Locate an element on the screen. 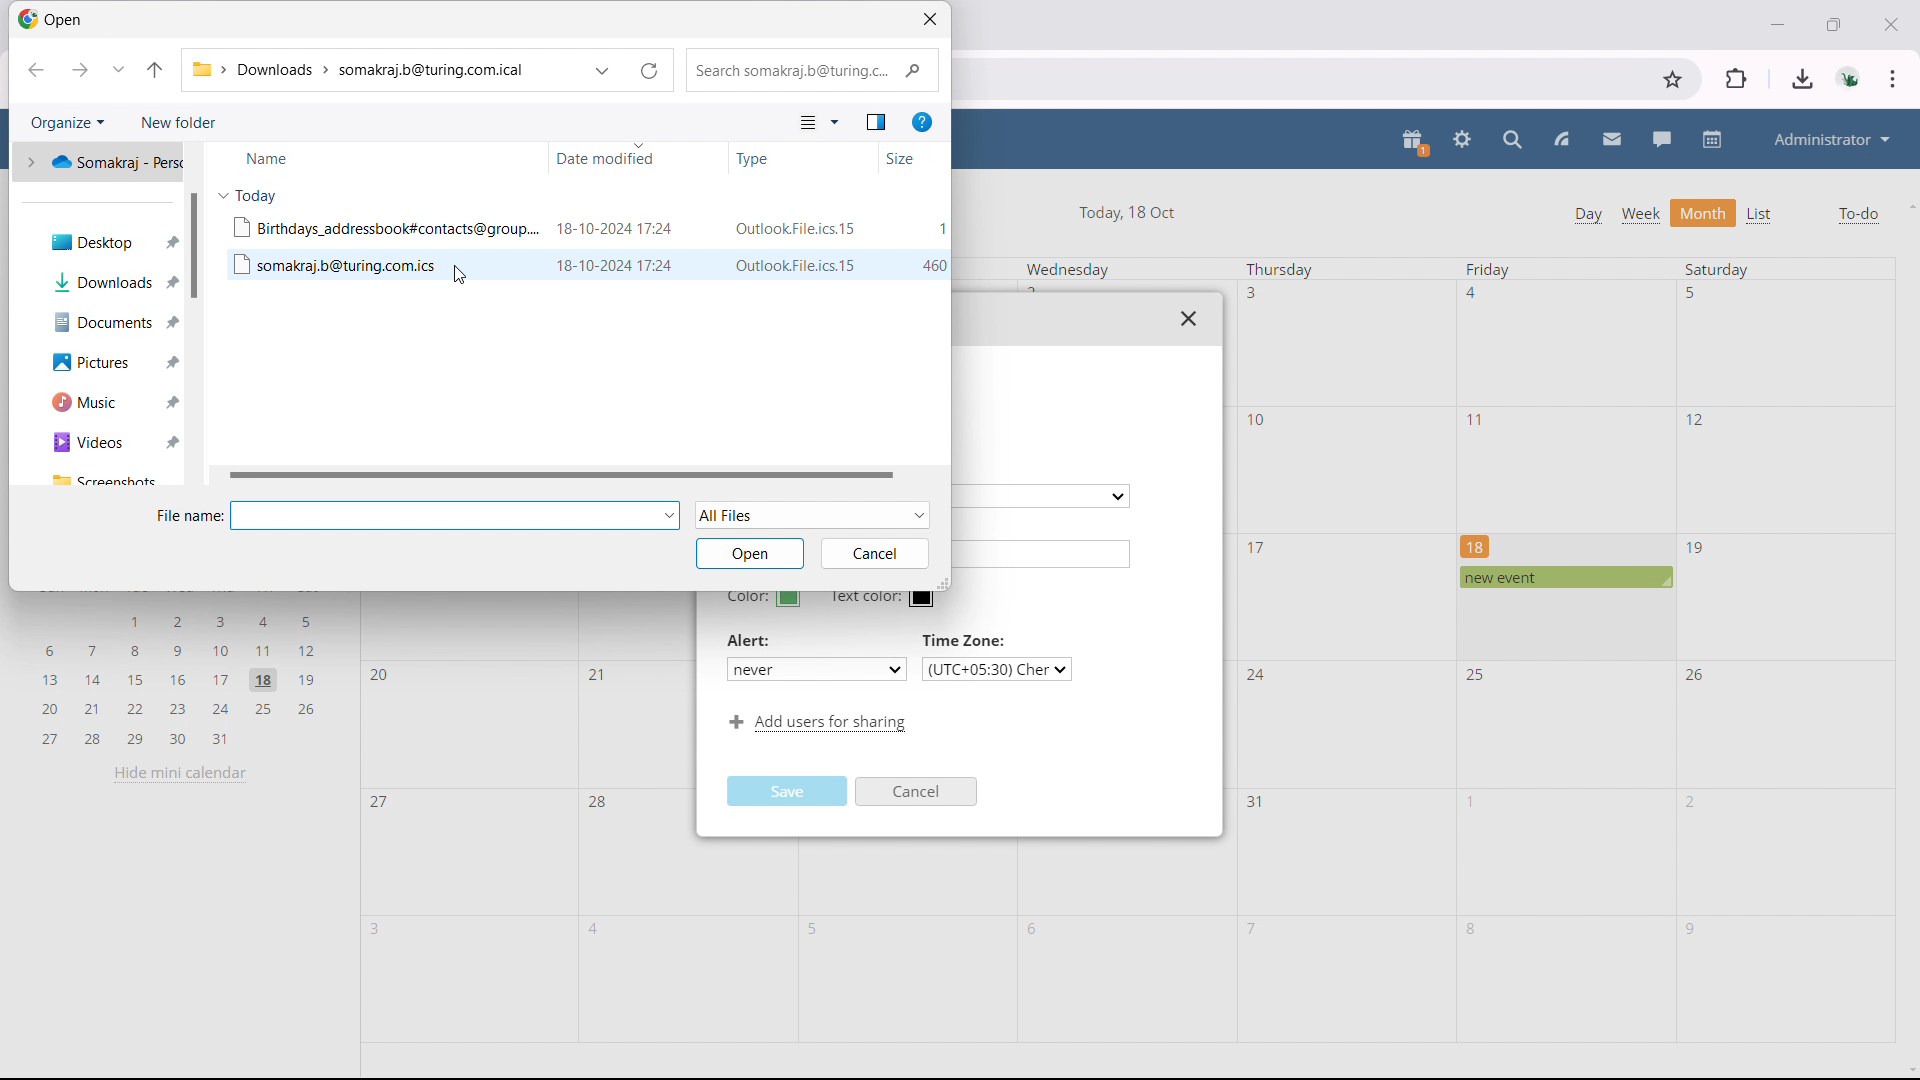 This screenshot has height=1080, width=1920. 11 is located at coordinates (1479, 420).